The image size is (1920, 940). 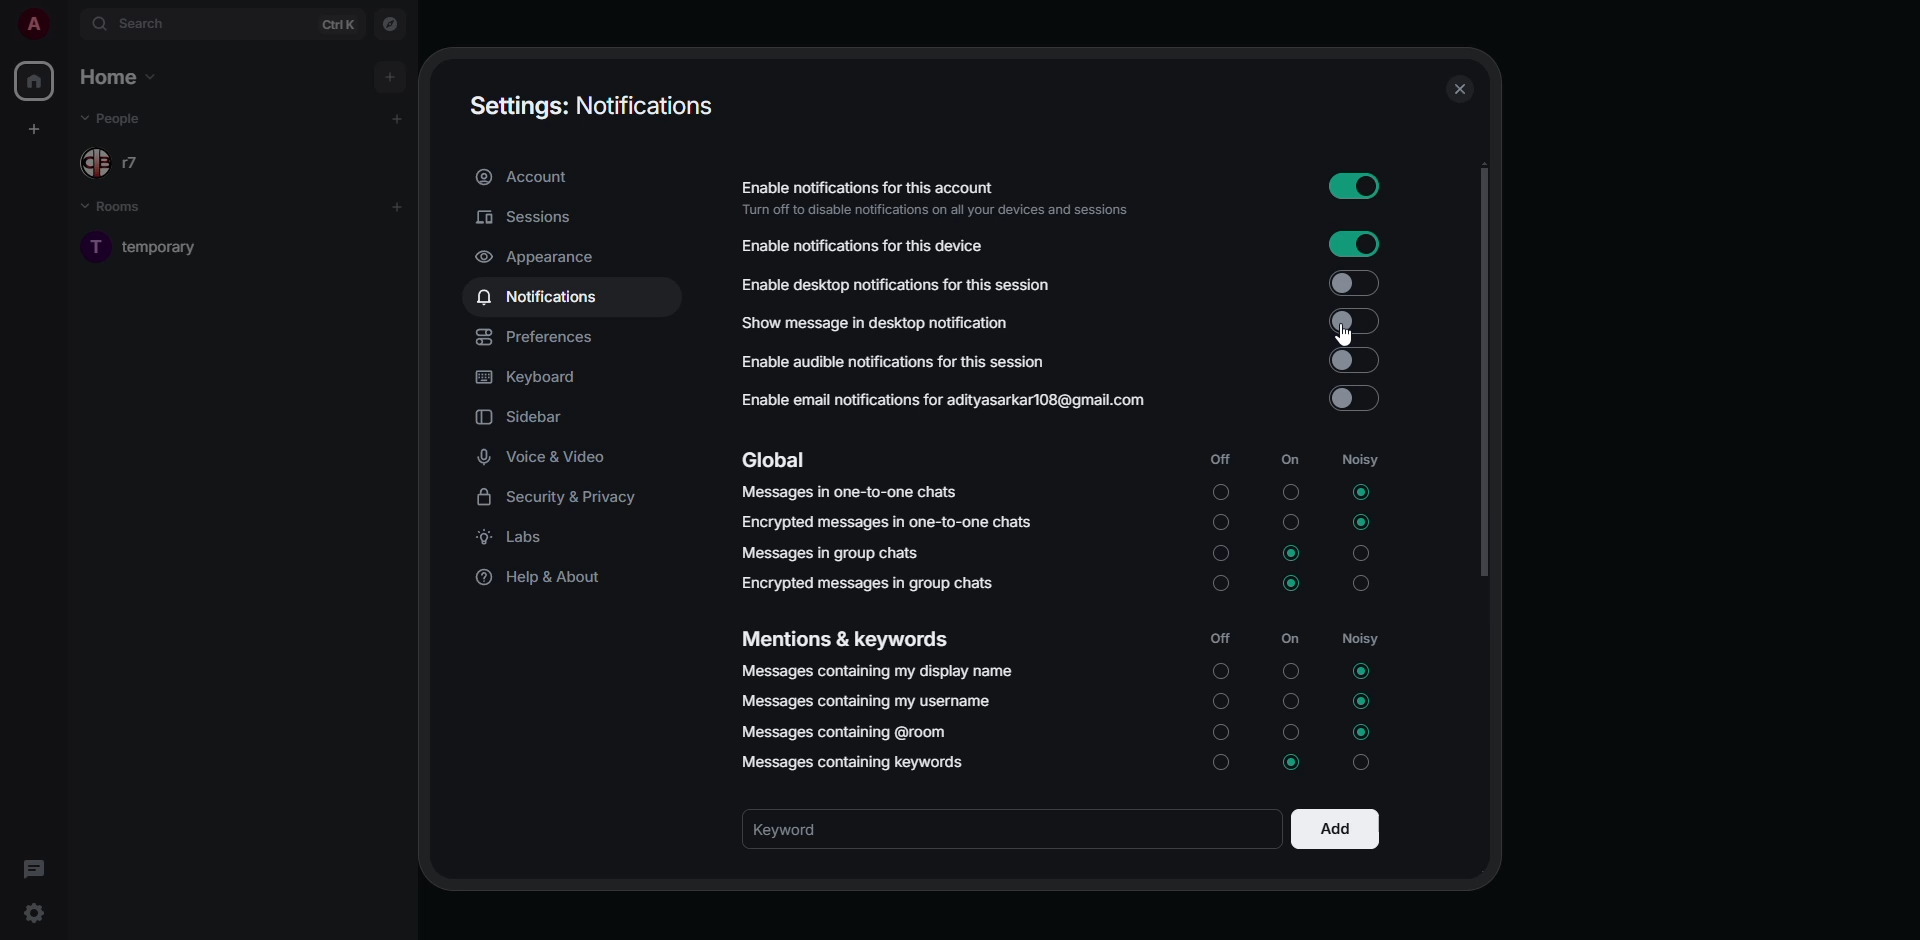 I want to click on people, so click(x=116, y=162).